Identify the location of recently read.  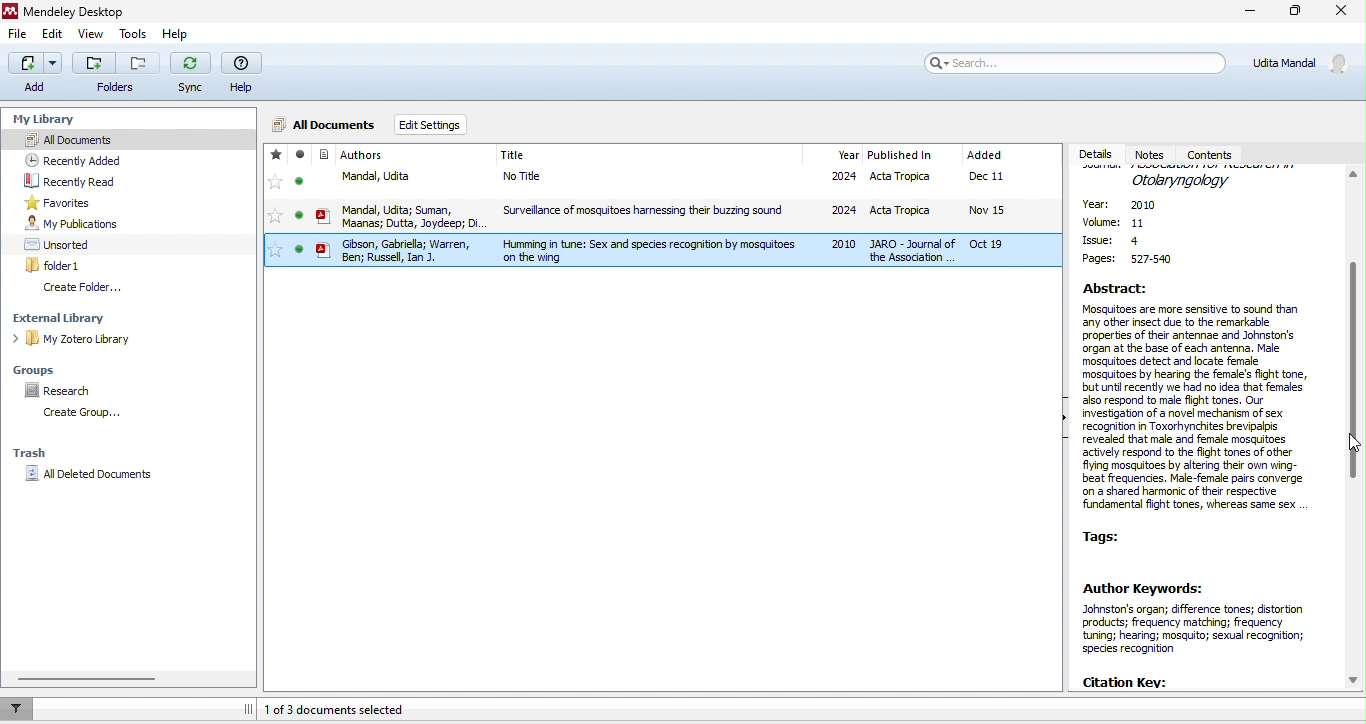
(73, 181).